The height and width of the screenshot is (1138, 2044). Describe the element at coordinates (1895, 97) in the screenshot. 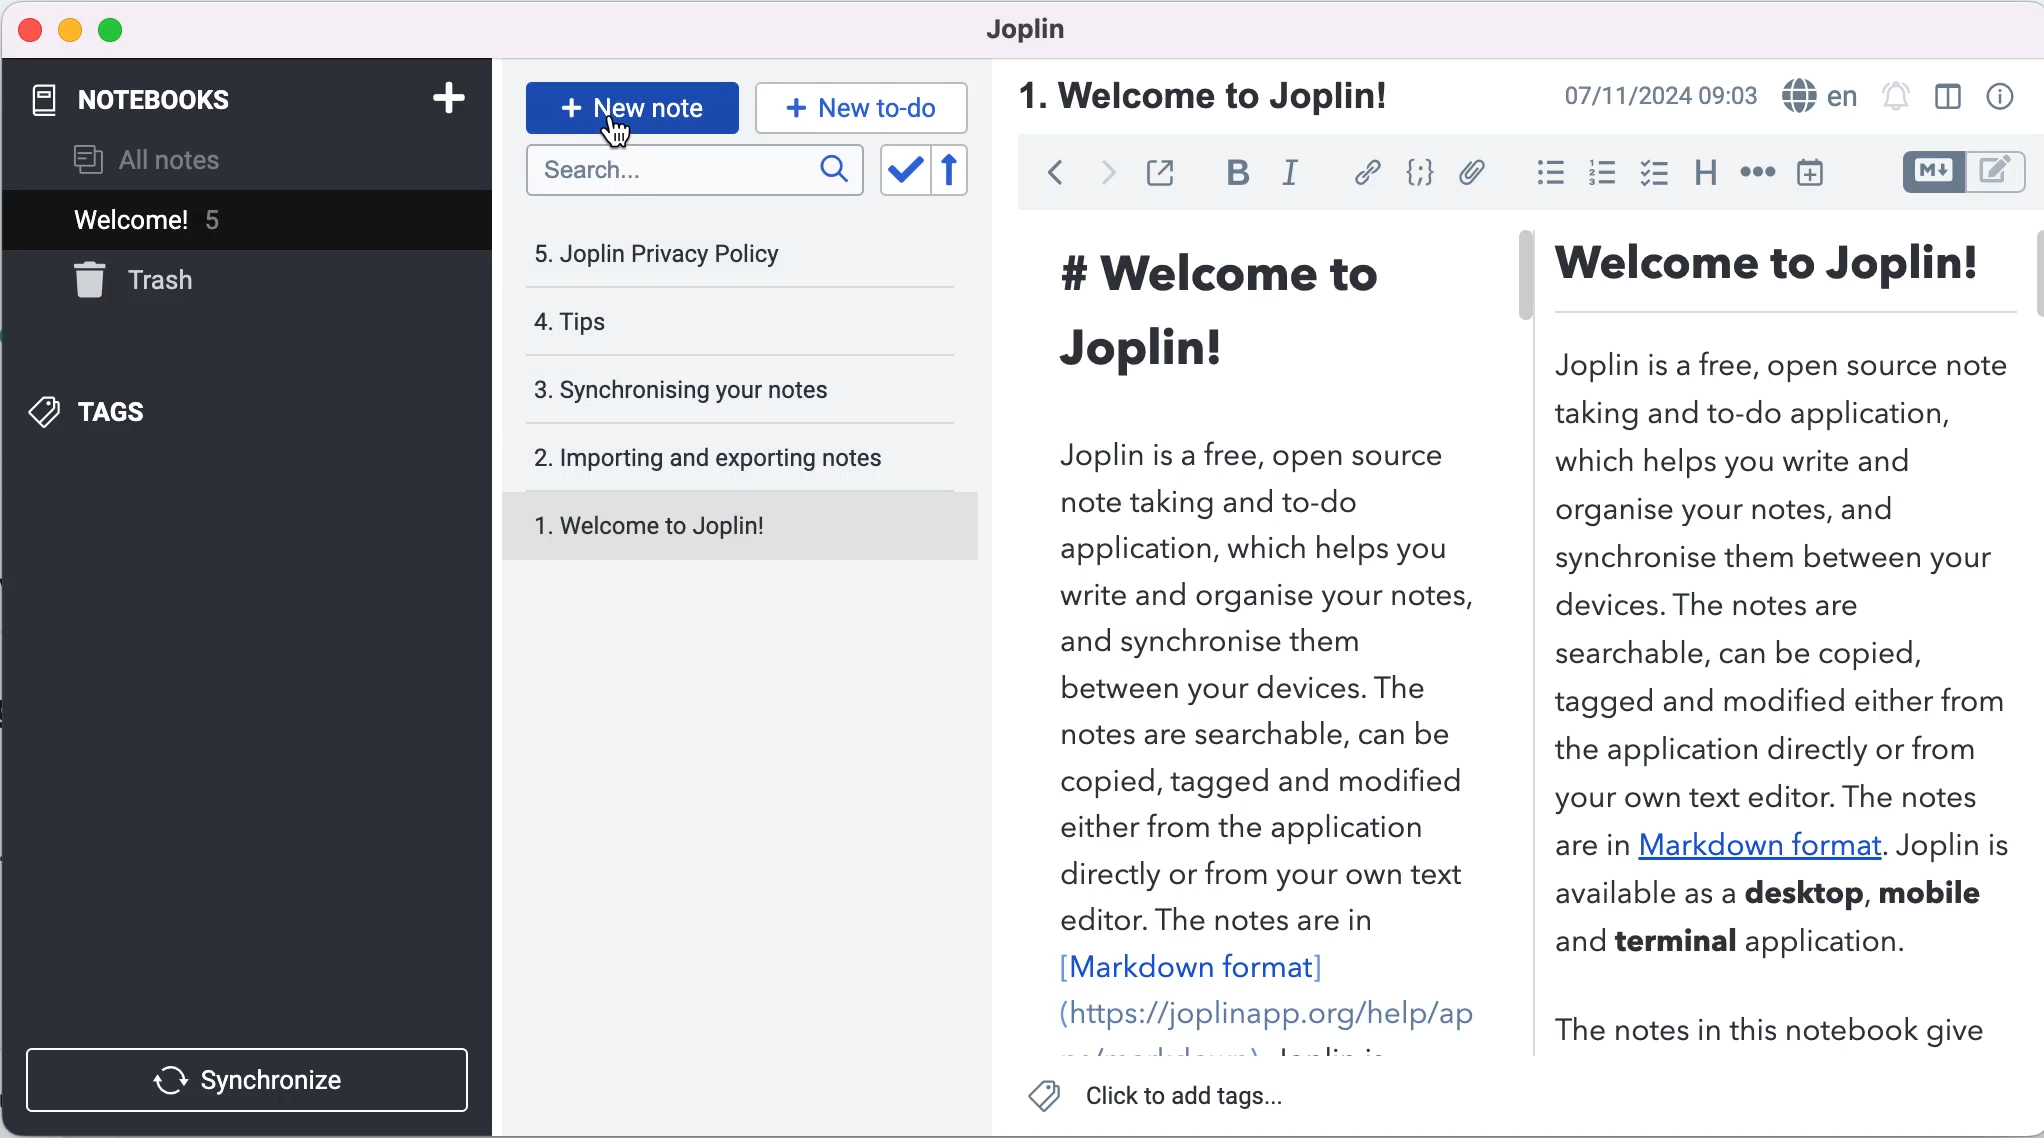

I see `set alarm` at that location.